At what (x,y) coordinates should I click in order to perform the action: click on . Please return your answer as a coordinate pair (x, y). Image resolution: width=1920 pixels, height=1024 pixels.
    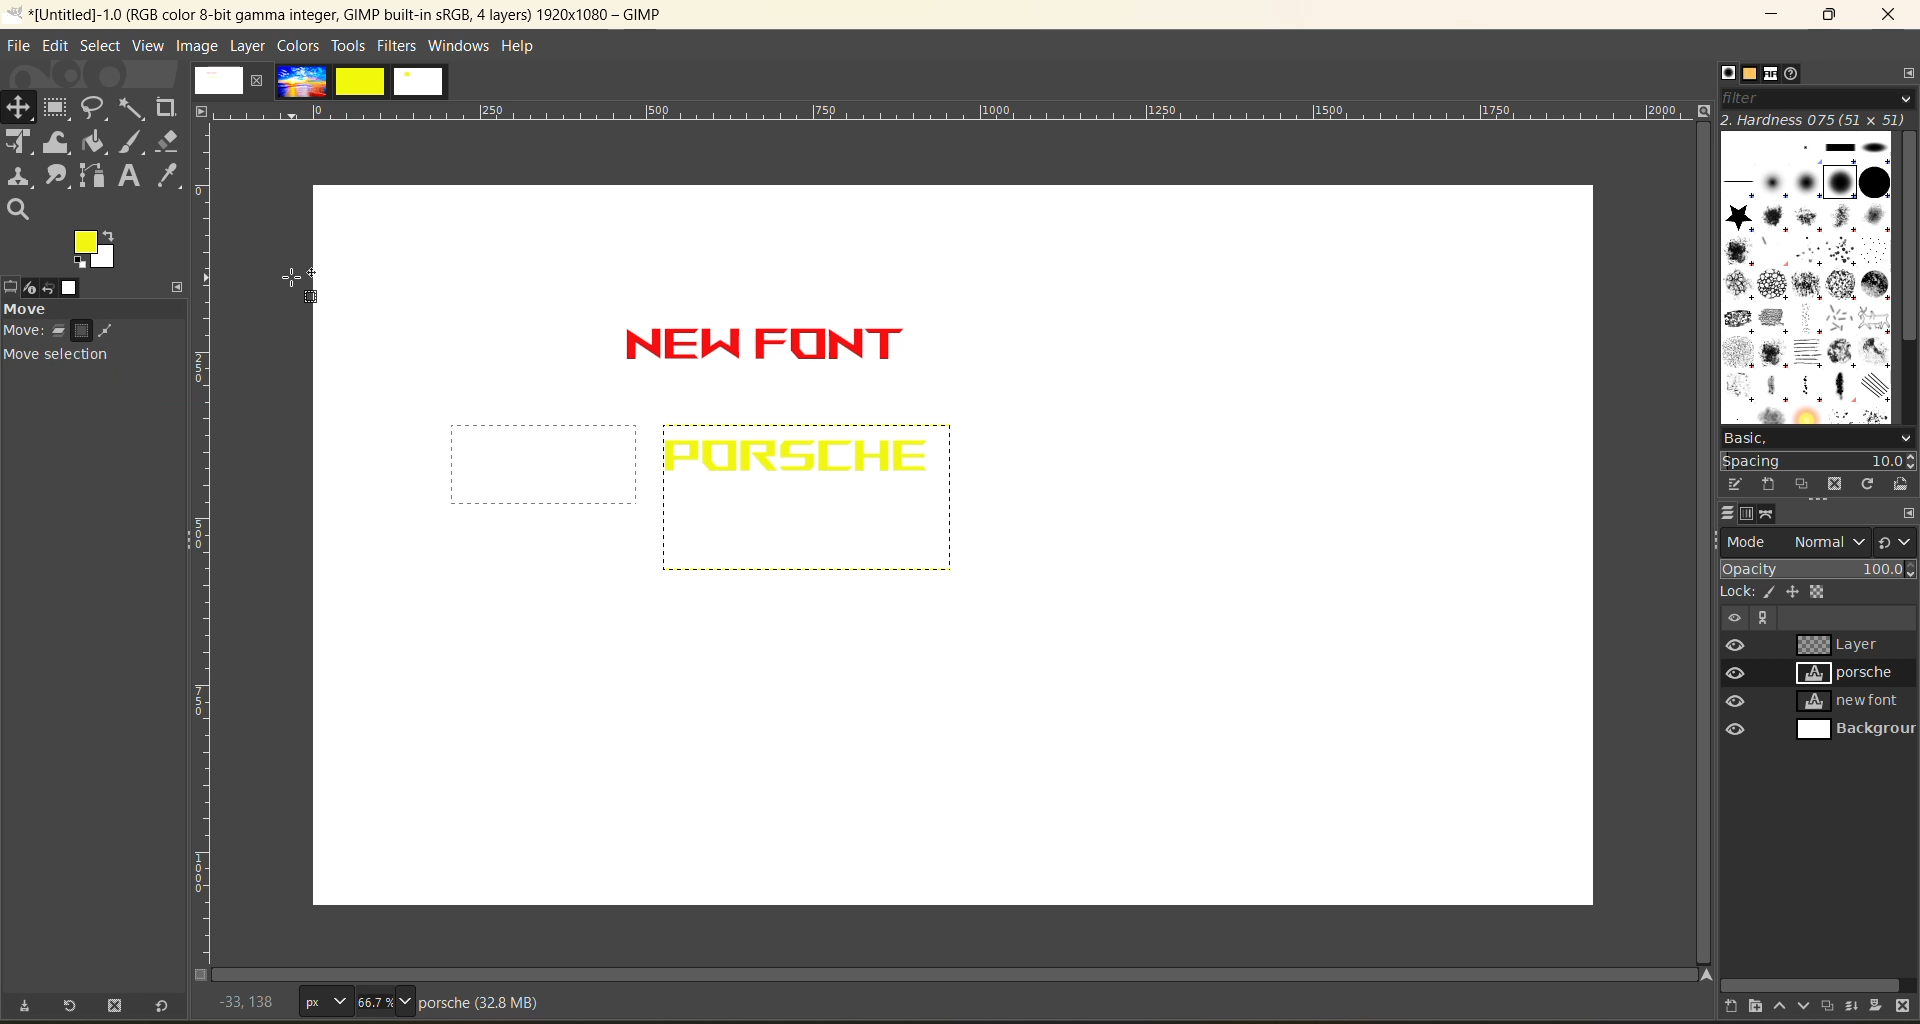
    Looking at the image, I should click on (1761, 619).